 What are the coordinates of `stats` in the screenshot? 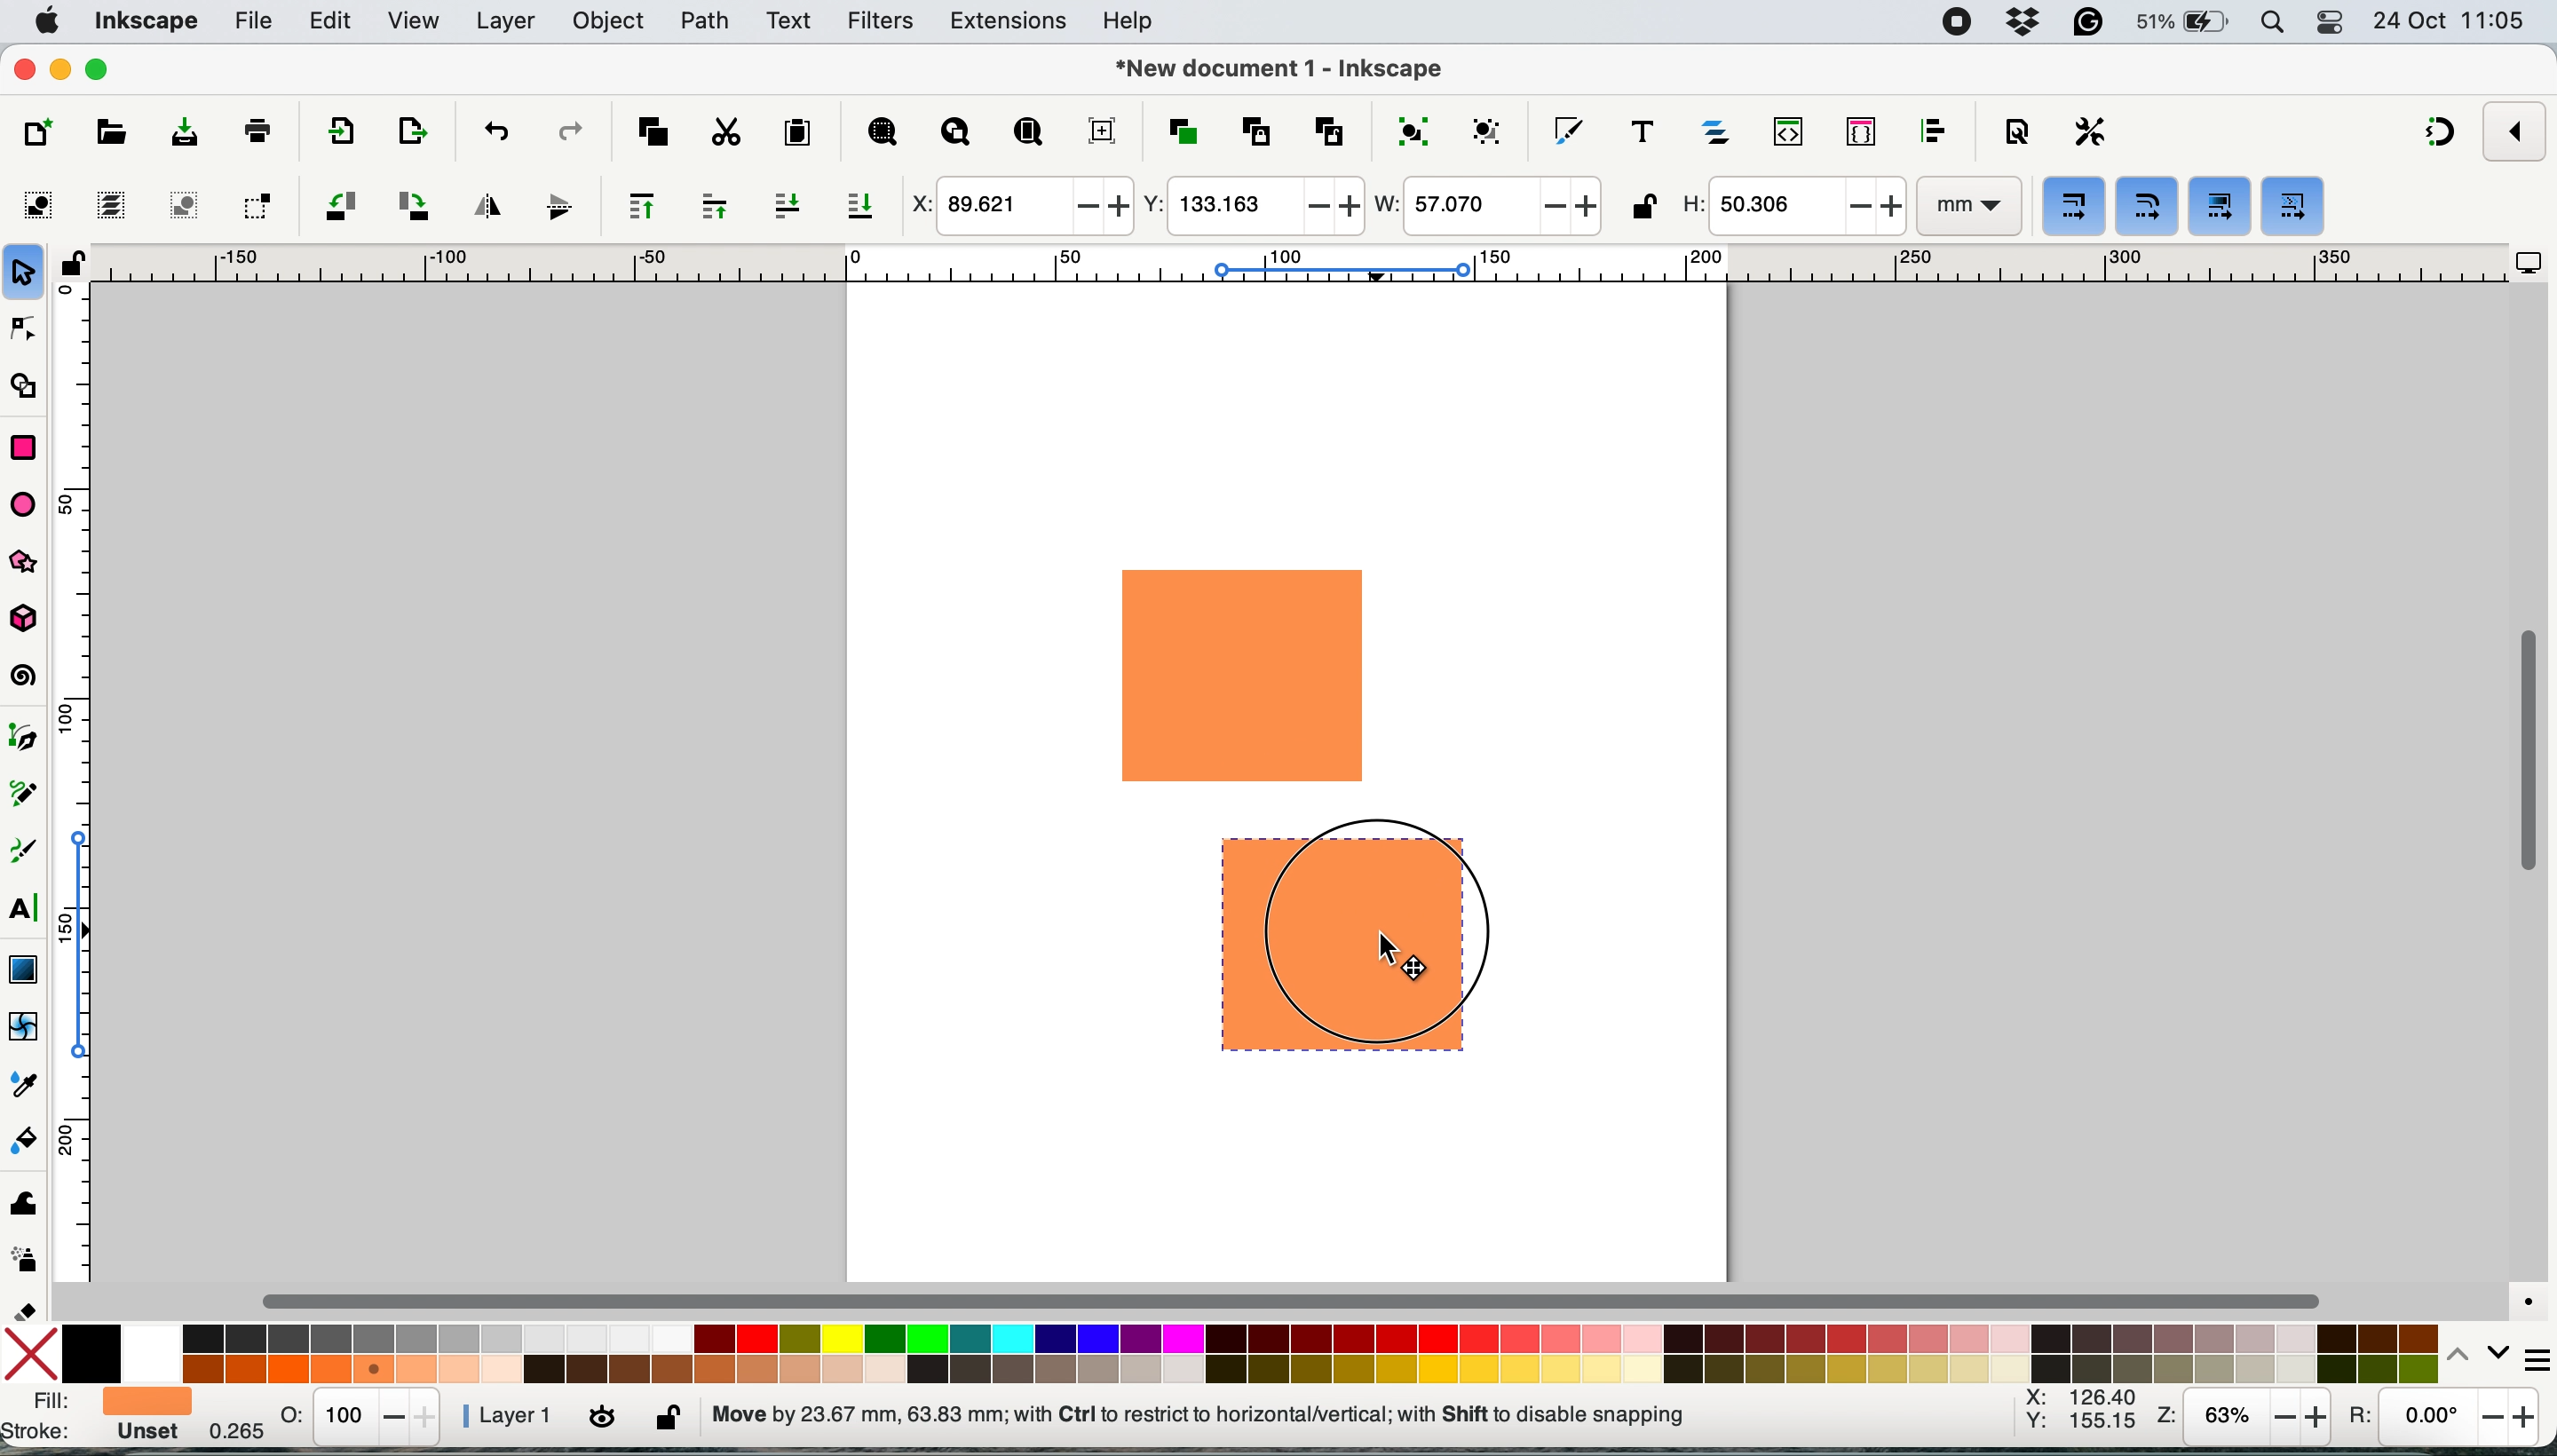 It's located at (362, 1416).